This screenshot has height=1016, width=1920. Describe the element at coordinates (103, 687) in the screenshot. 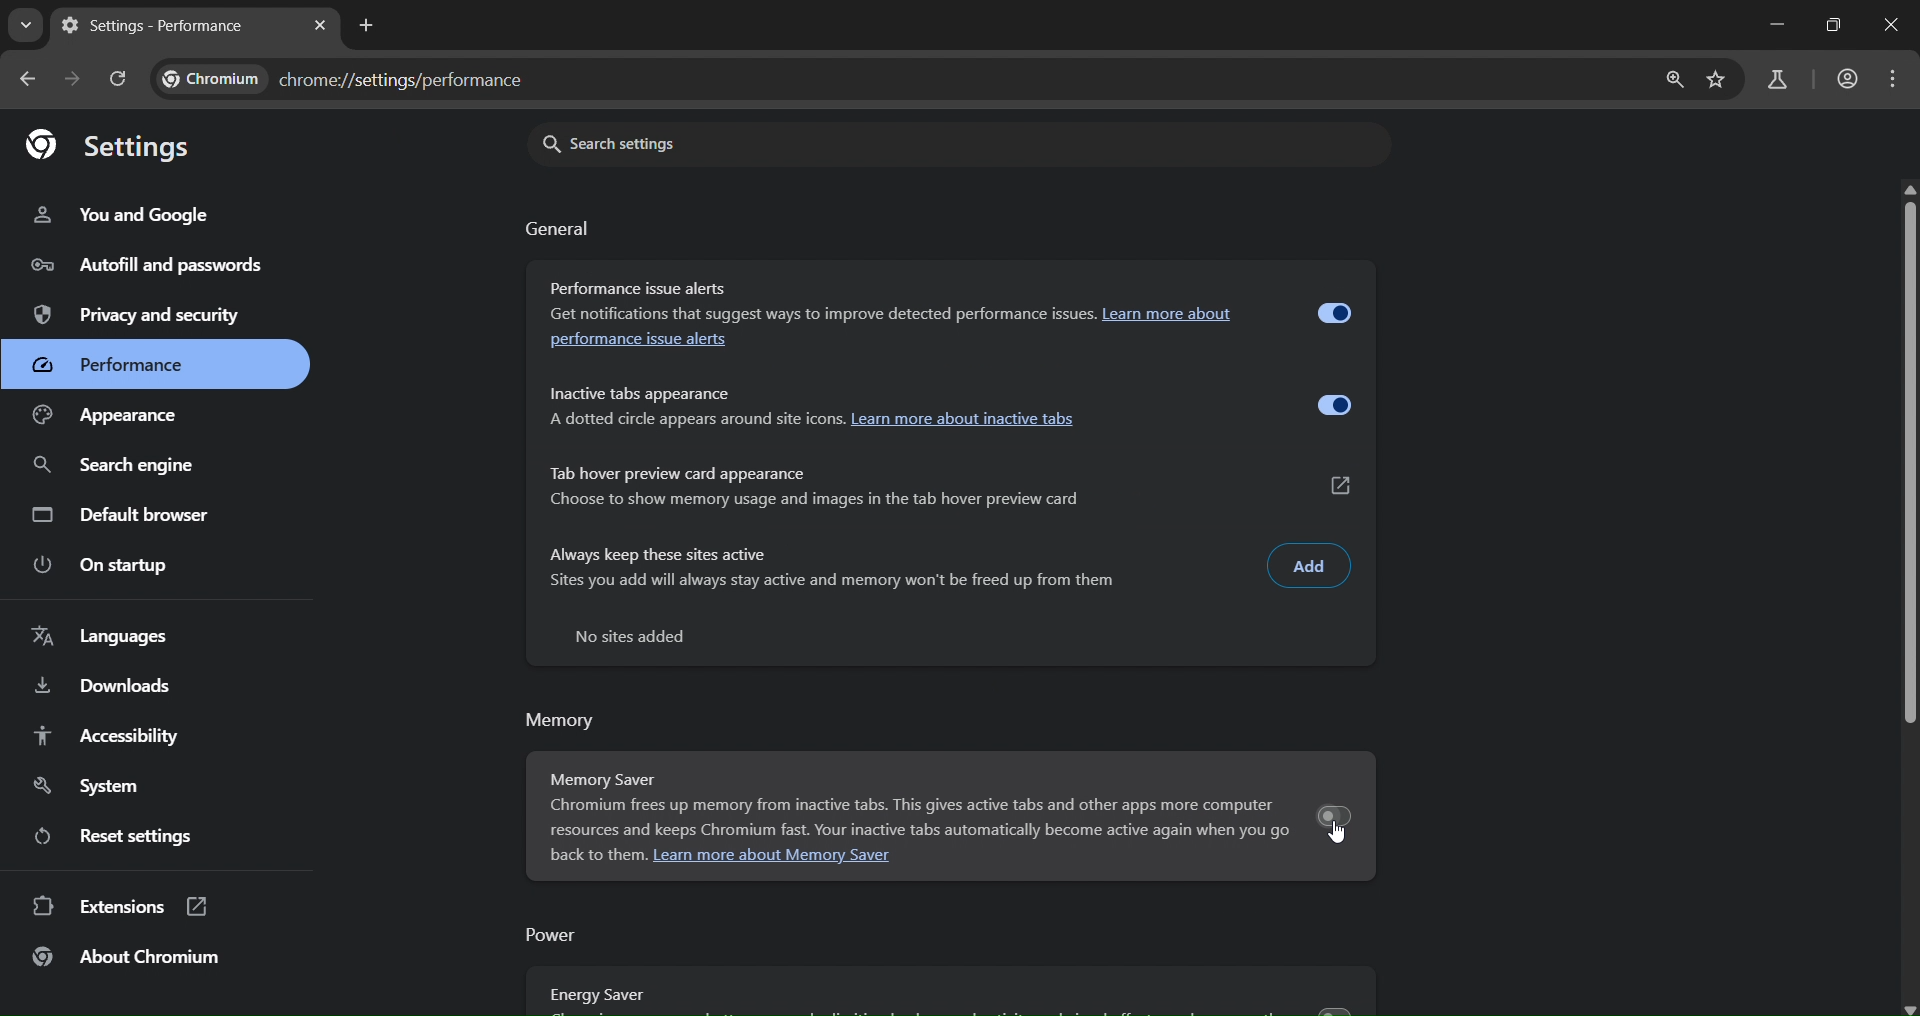

I see `downloads` at that location.